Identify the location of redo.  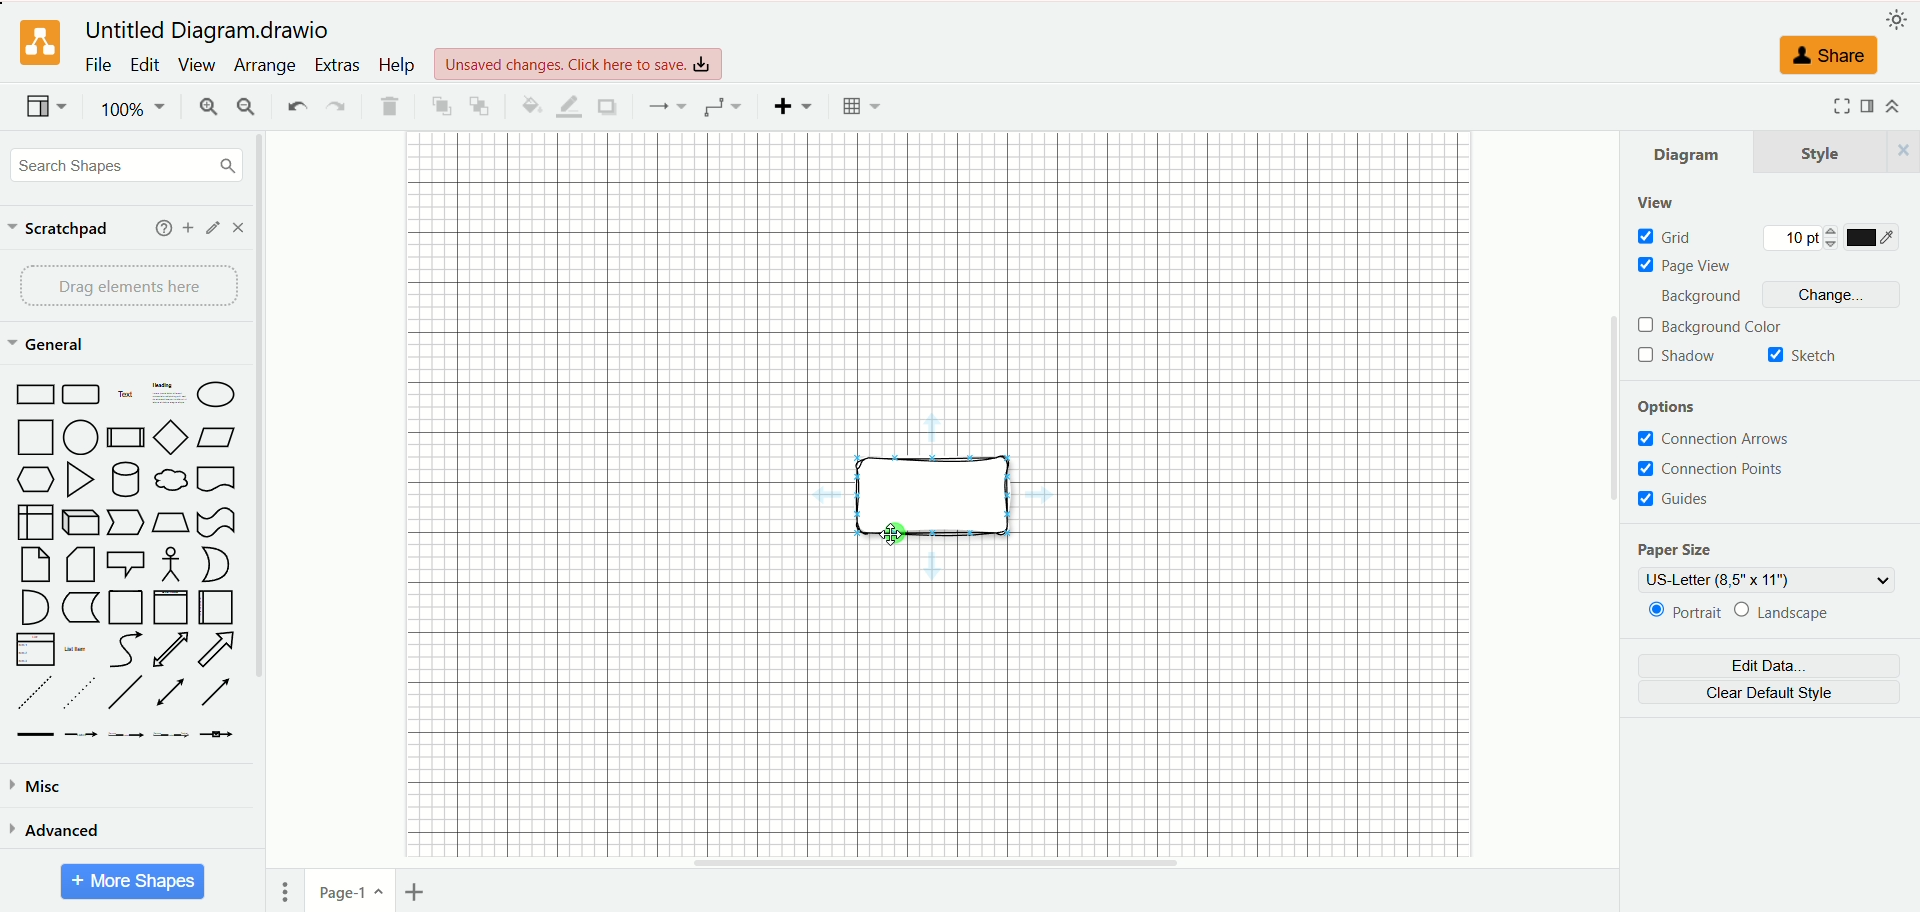
(334, 108).